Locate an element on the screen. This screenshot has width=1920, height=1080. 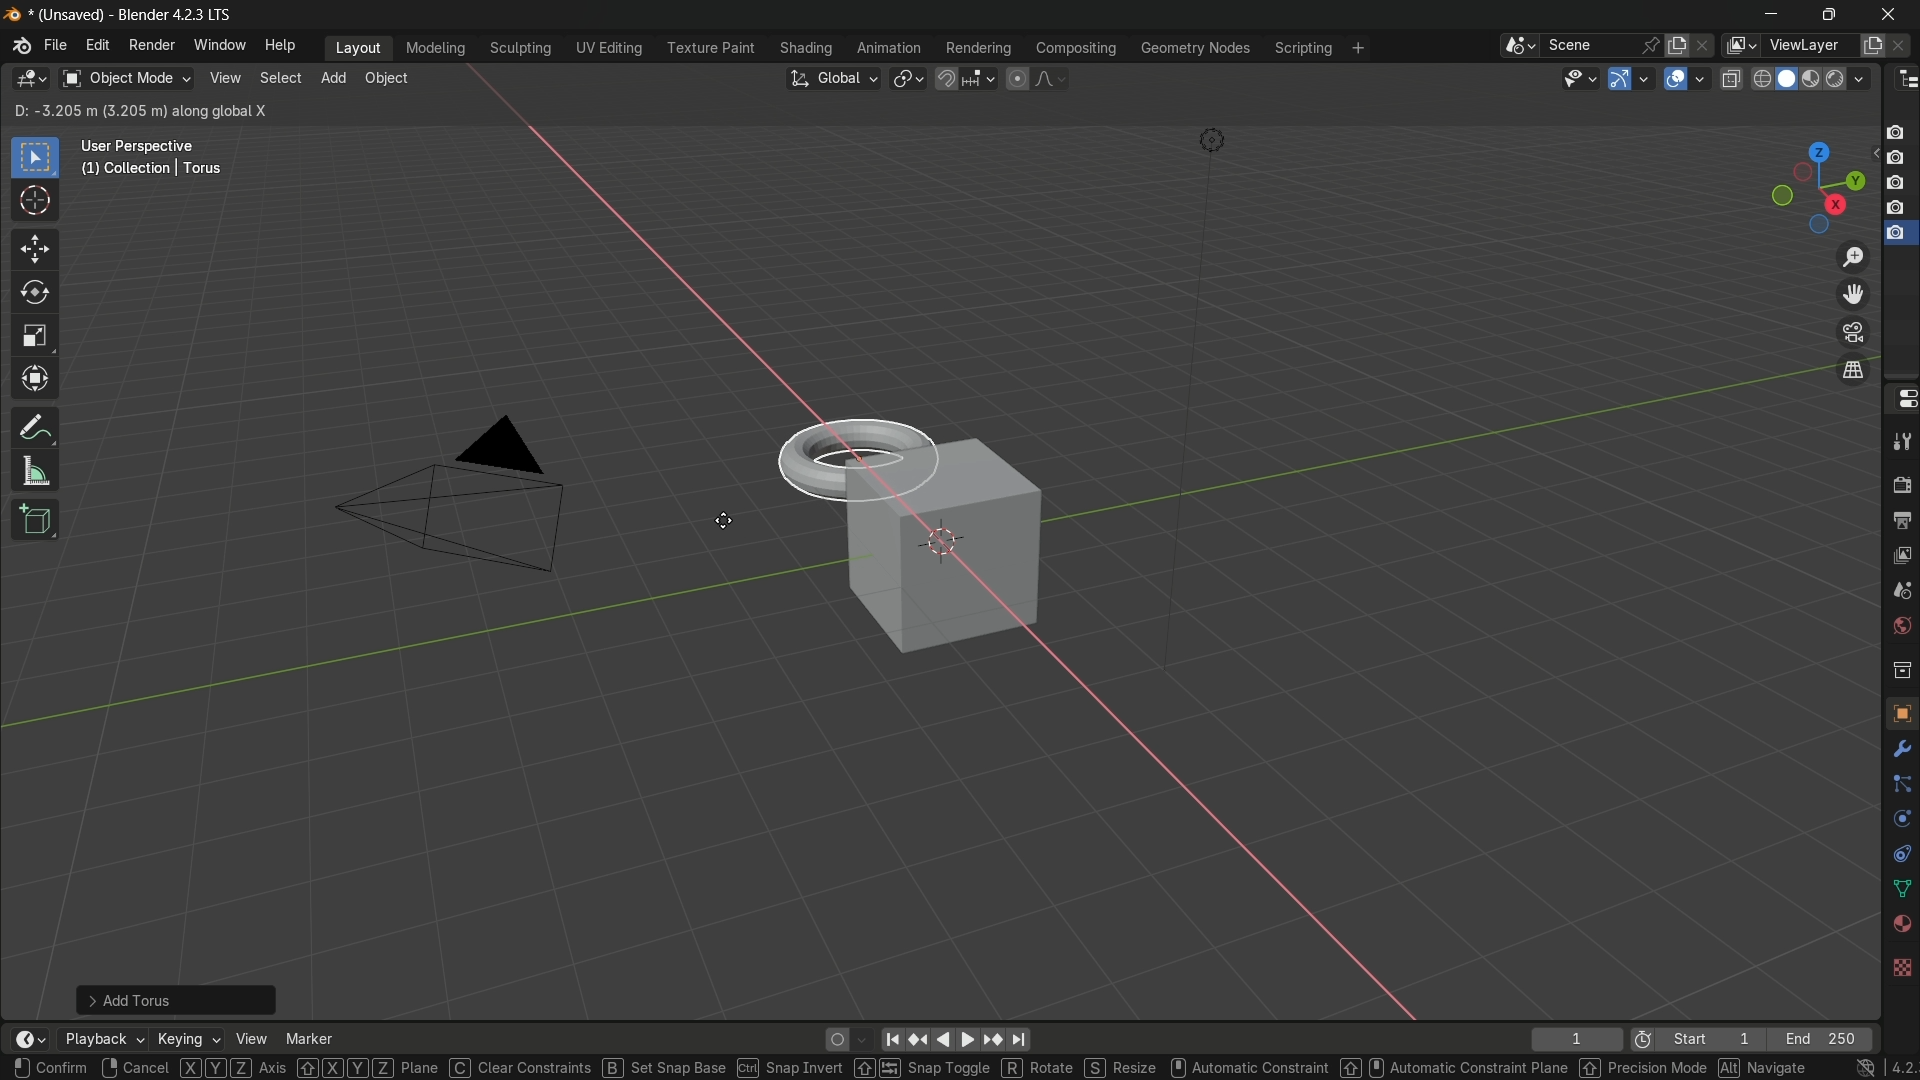
Clear Constraints is located at coordinates (522, 1067).